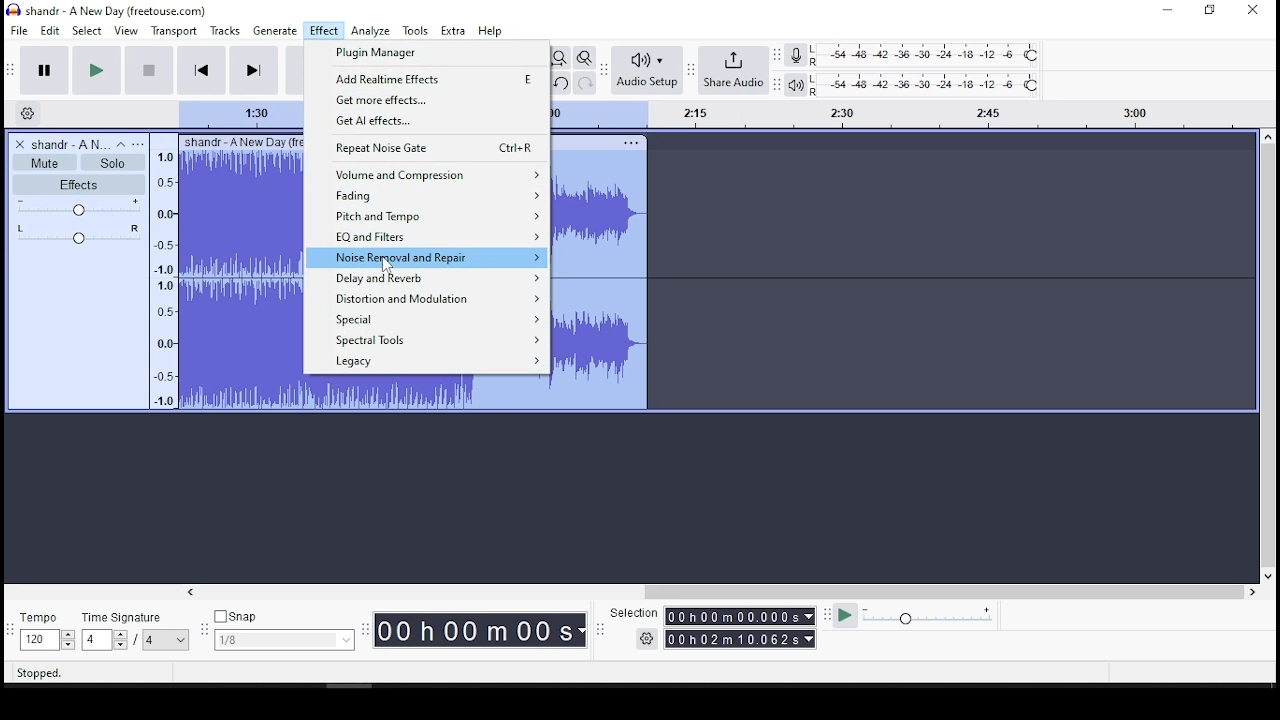 This screenshot has height=720, width=1280. I want to click on audio clip, so click(238, 273).